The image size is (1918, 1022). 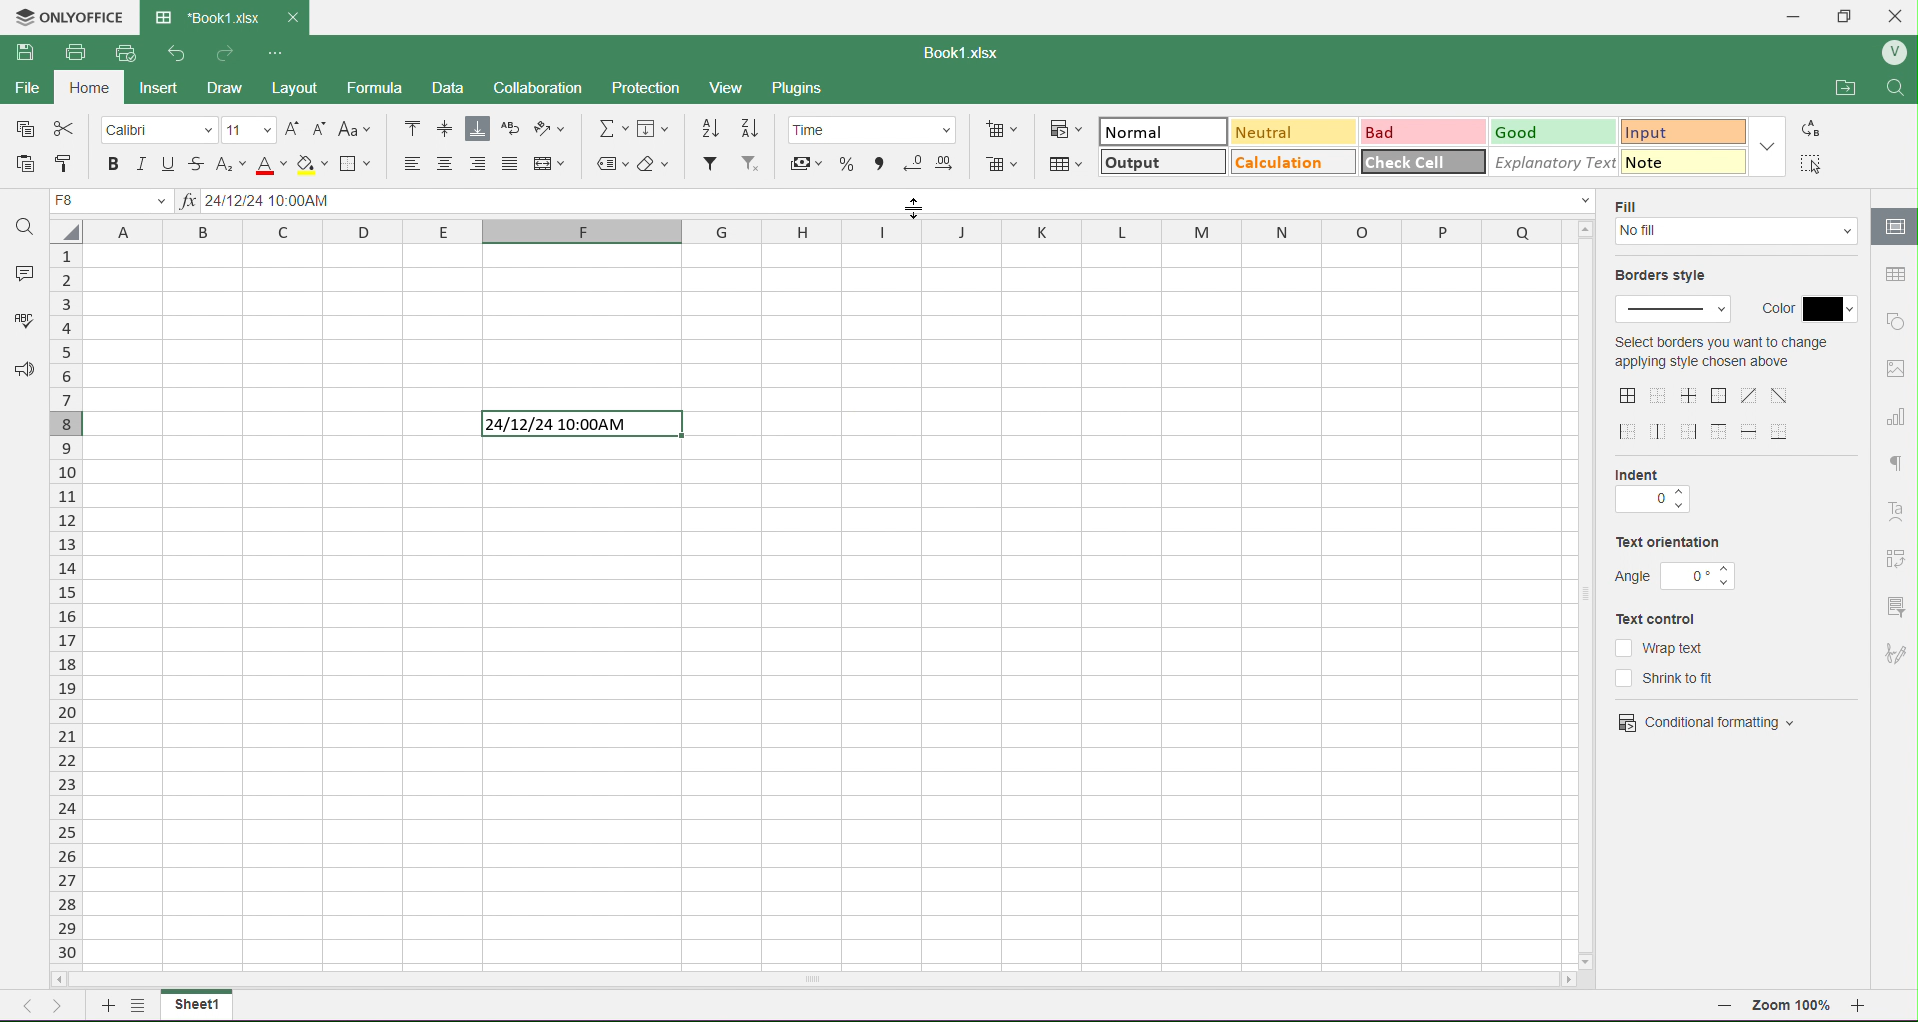 What do you see at coordinates (552, 162) in the screenshot?
I see `Merge and Center` at bounding box center [552, 162].